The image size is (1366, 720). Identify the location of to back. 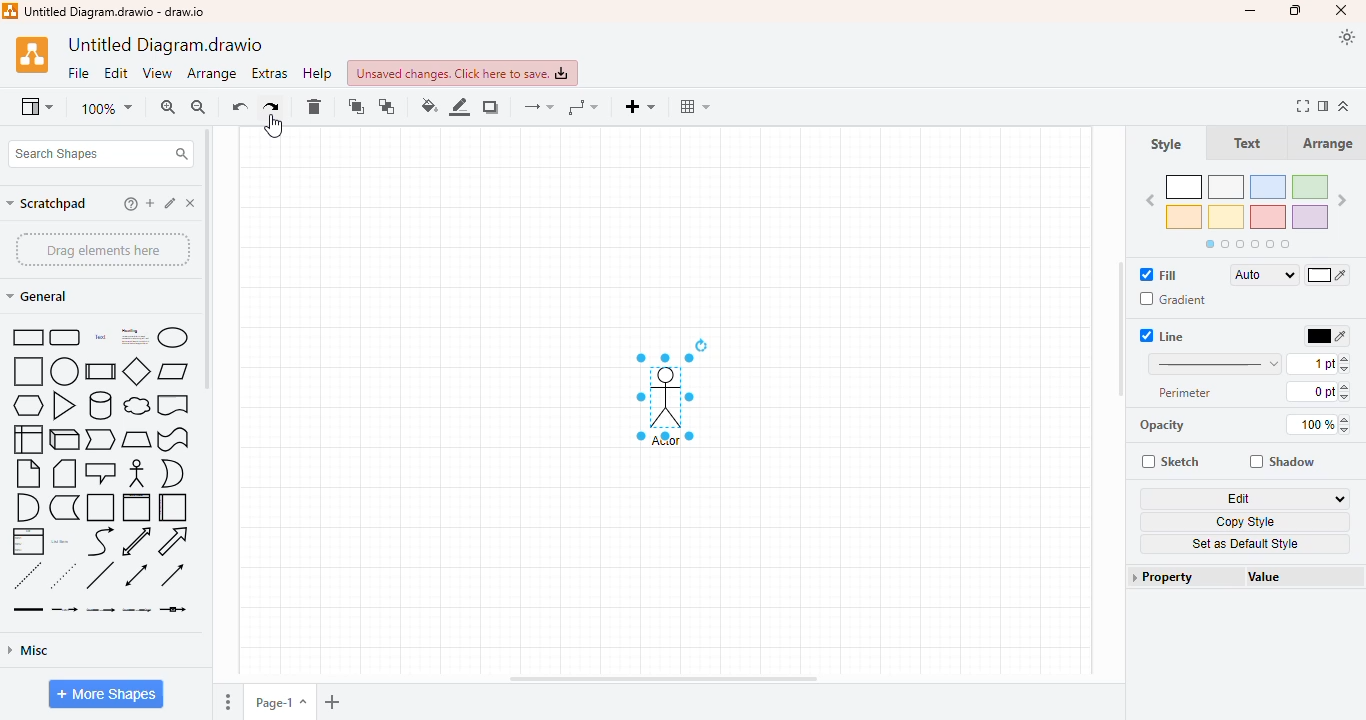
(388, 107).